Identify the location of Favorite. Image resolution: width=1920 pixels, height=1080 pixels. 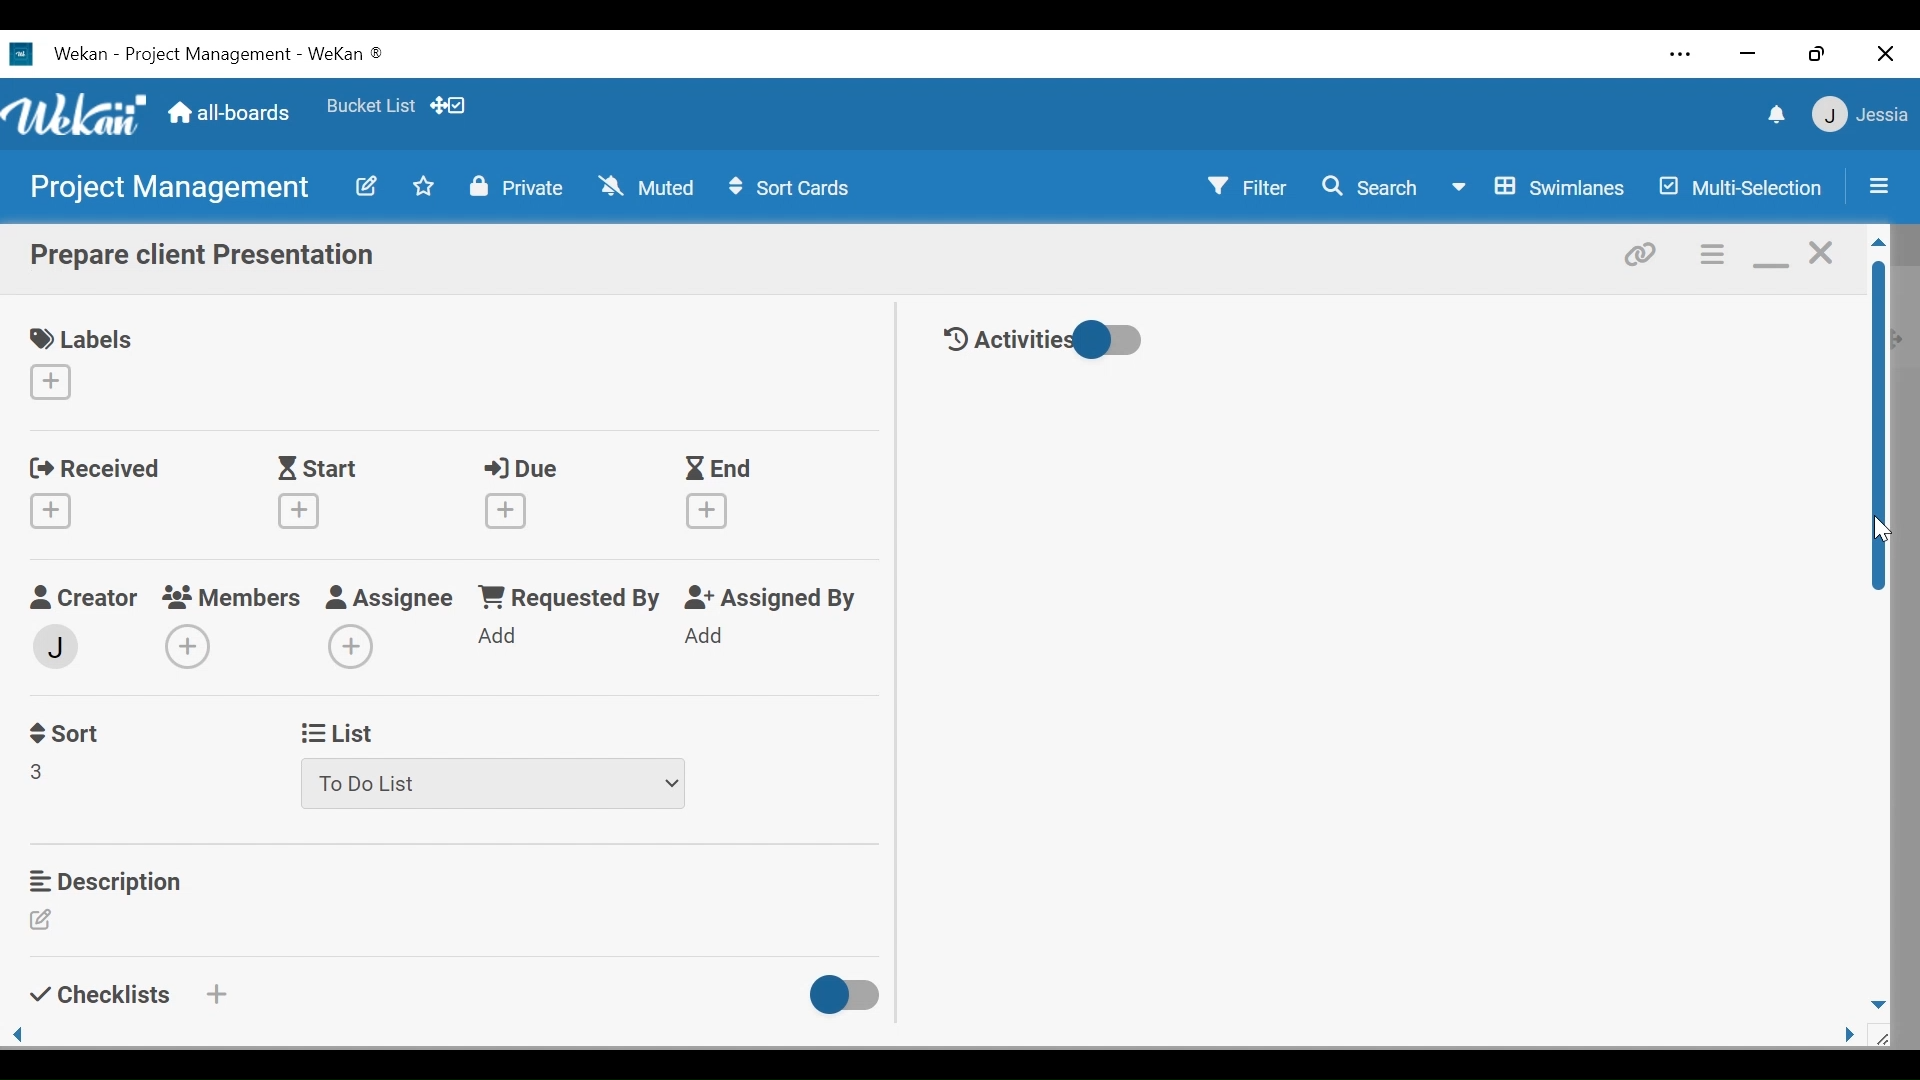
(371, 105).